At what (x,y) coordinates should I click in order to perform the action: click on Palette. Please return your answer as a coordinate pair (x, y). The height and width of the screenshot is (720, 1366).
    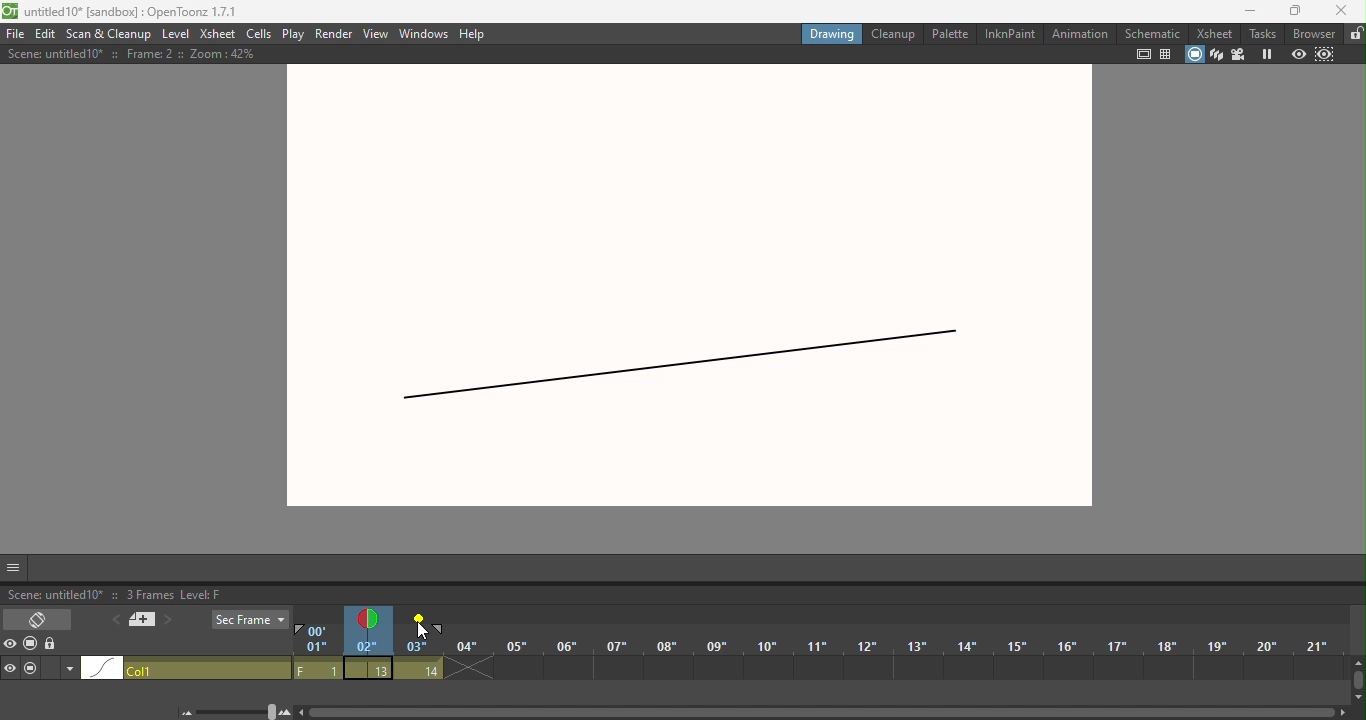
    Looking at the image, I should click on (948, 33).